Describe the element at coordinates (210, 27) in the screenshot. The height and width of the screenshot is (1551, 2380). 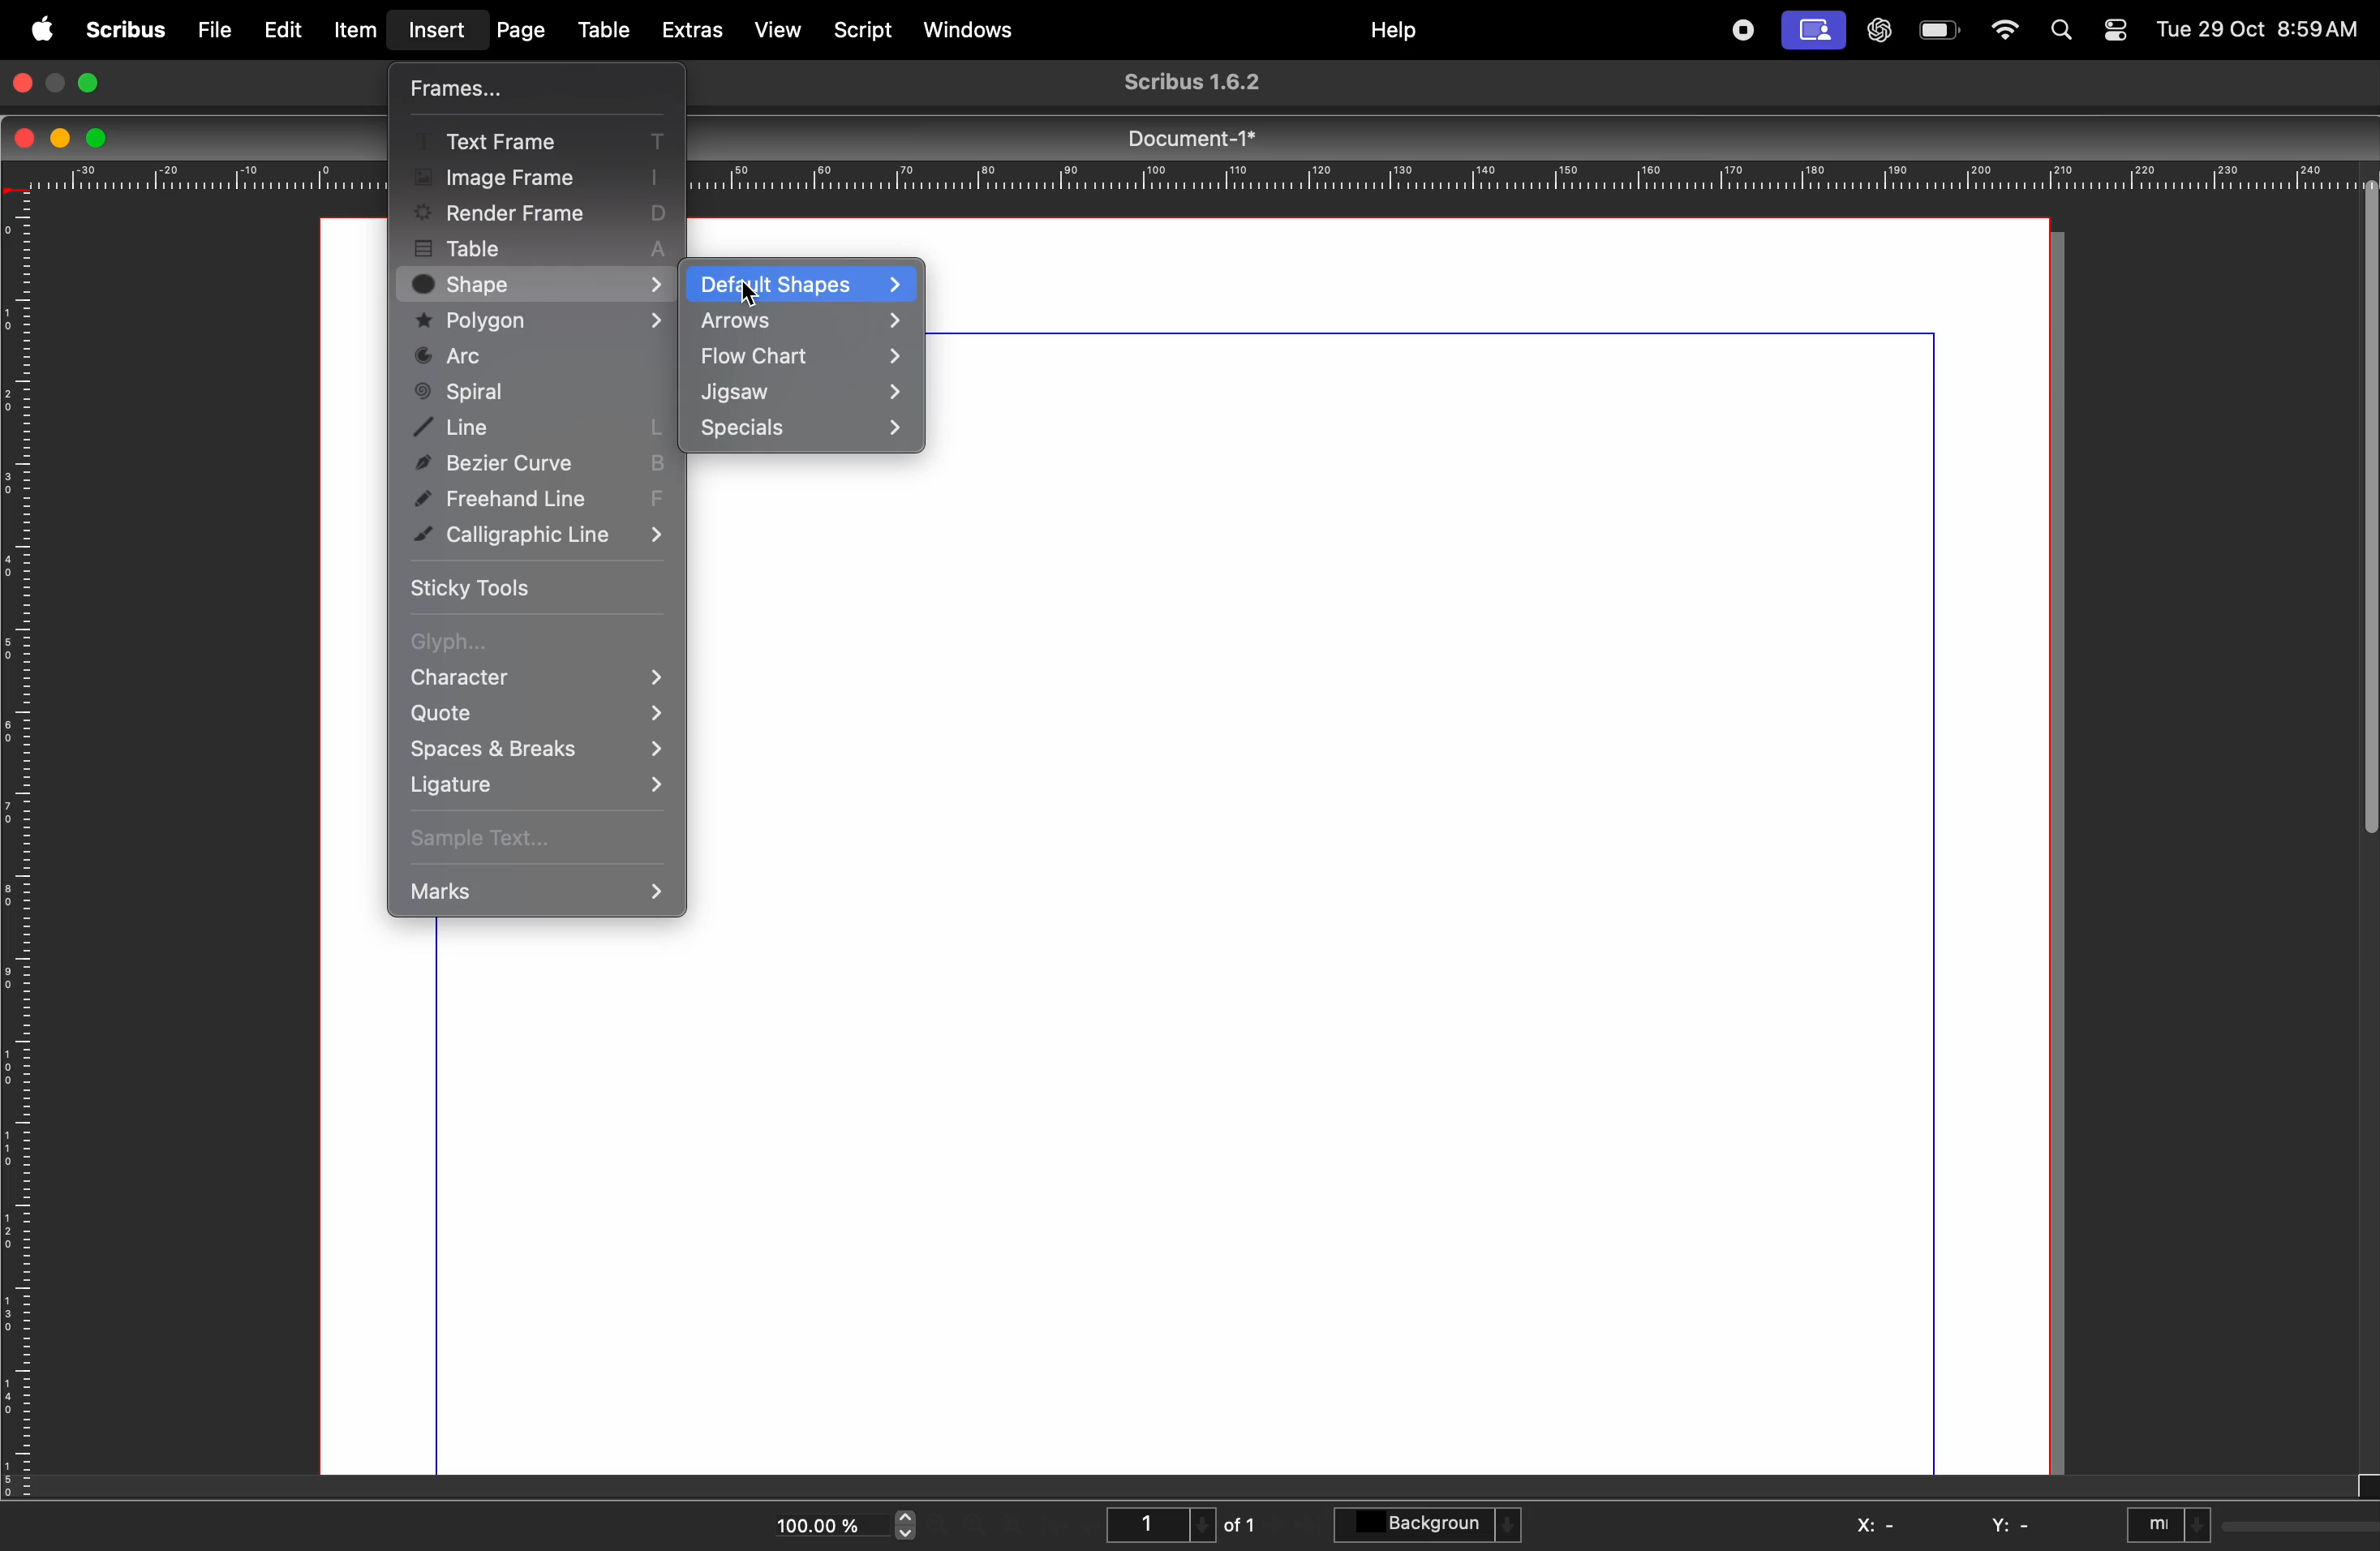
I see `file` at that location.